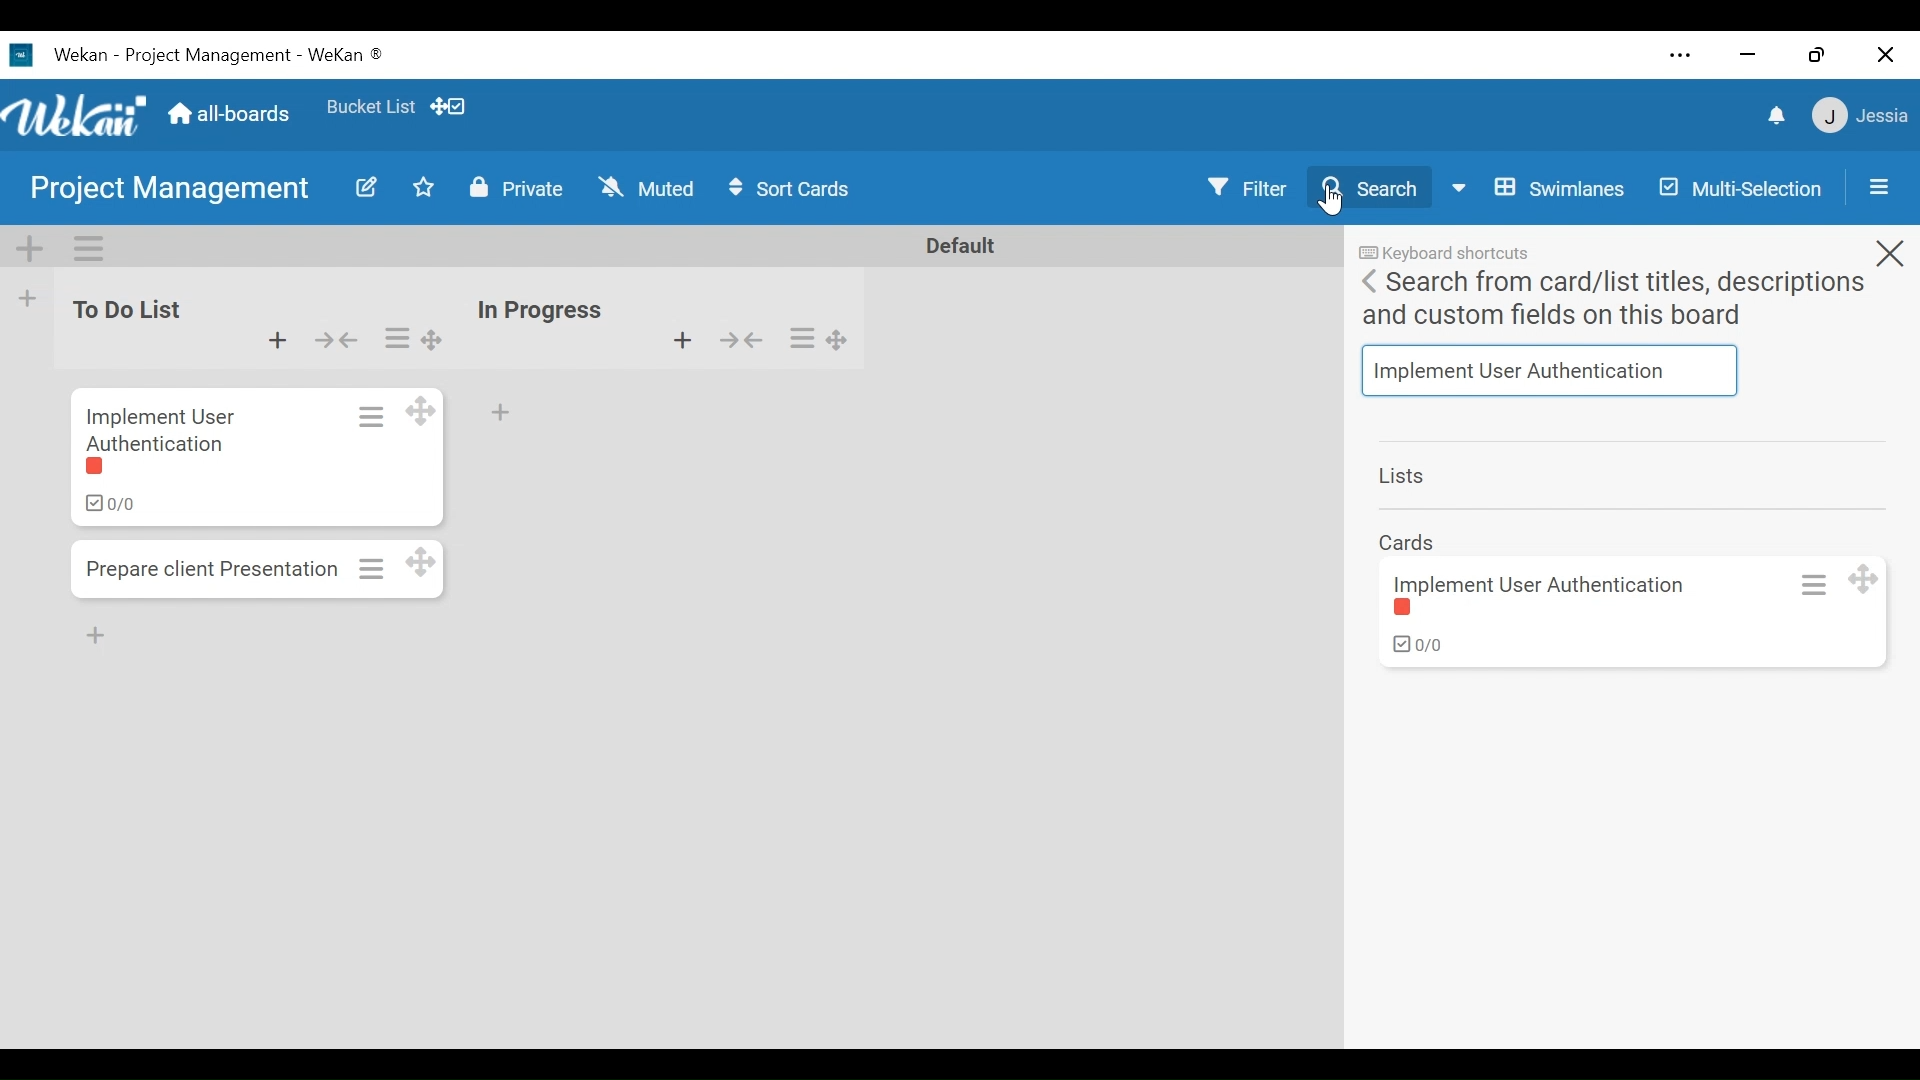 This screenshot has height=1080, width=1920. What do you see at coordinates (1442, 253) in the screenshot?
I see `Keyboard Shortcuts` at bounding box center [1442, 253].